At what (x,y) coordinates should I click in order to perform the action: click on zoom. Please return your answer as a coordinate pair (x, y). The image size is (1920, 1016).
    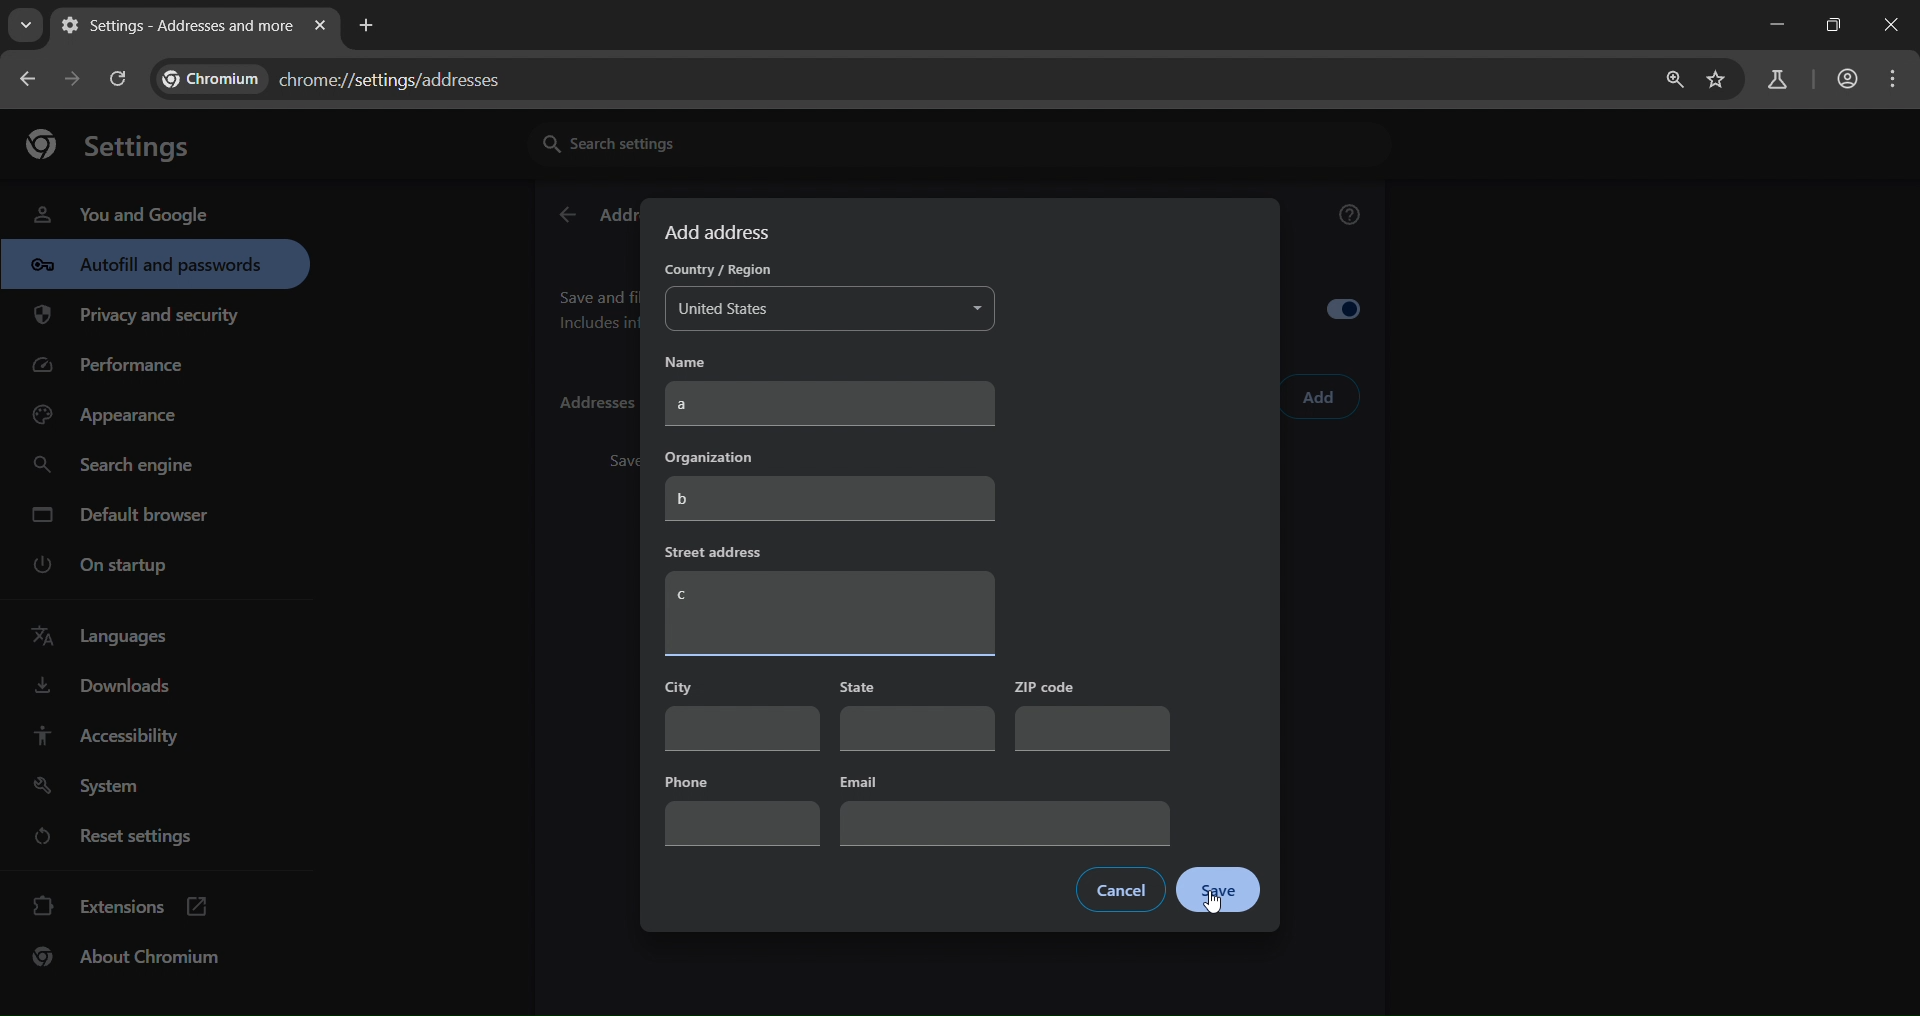
    Looking at the image, I should click on (1669, 80).